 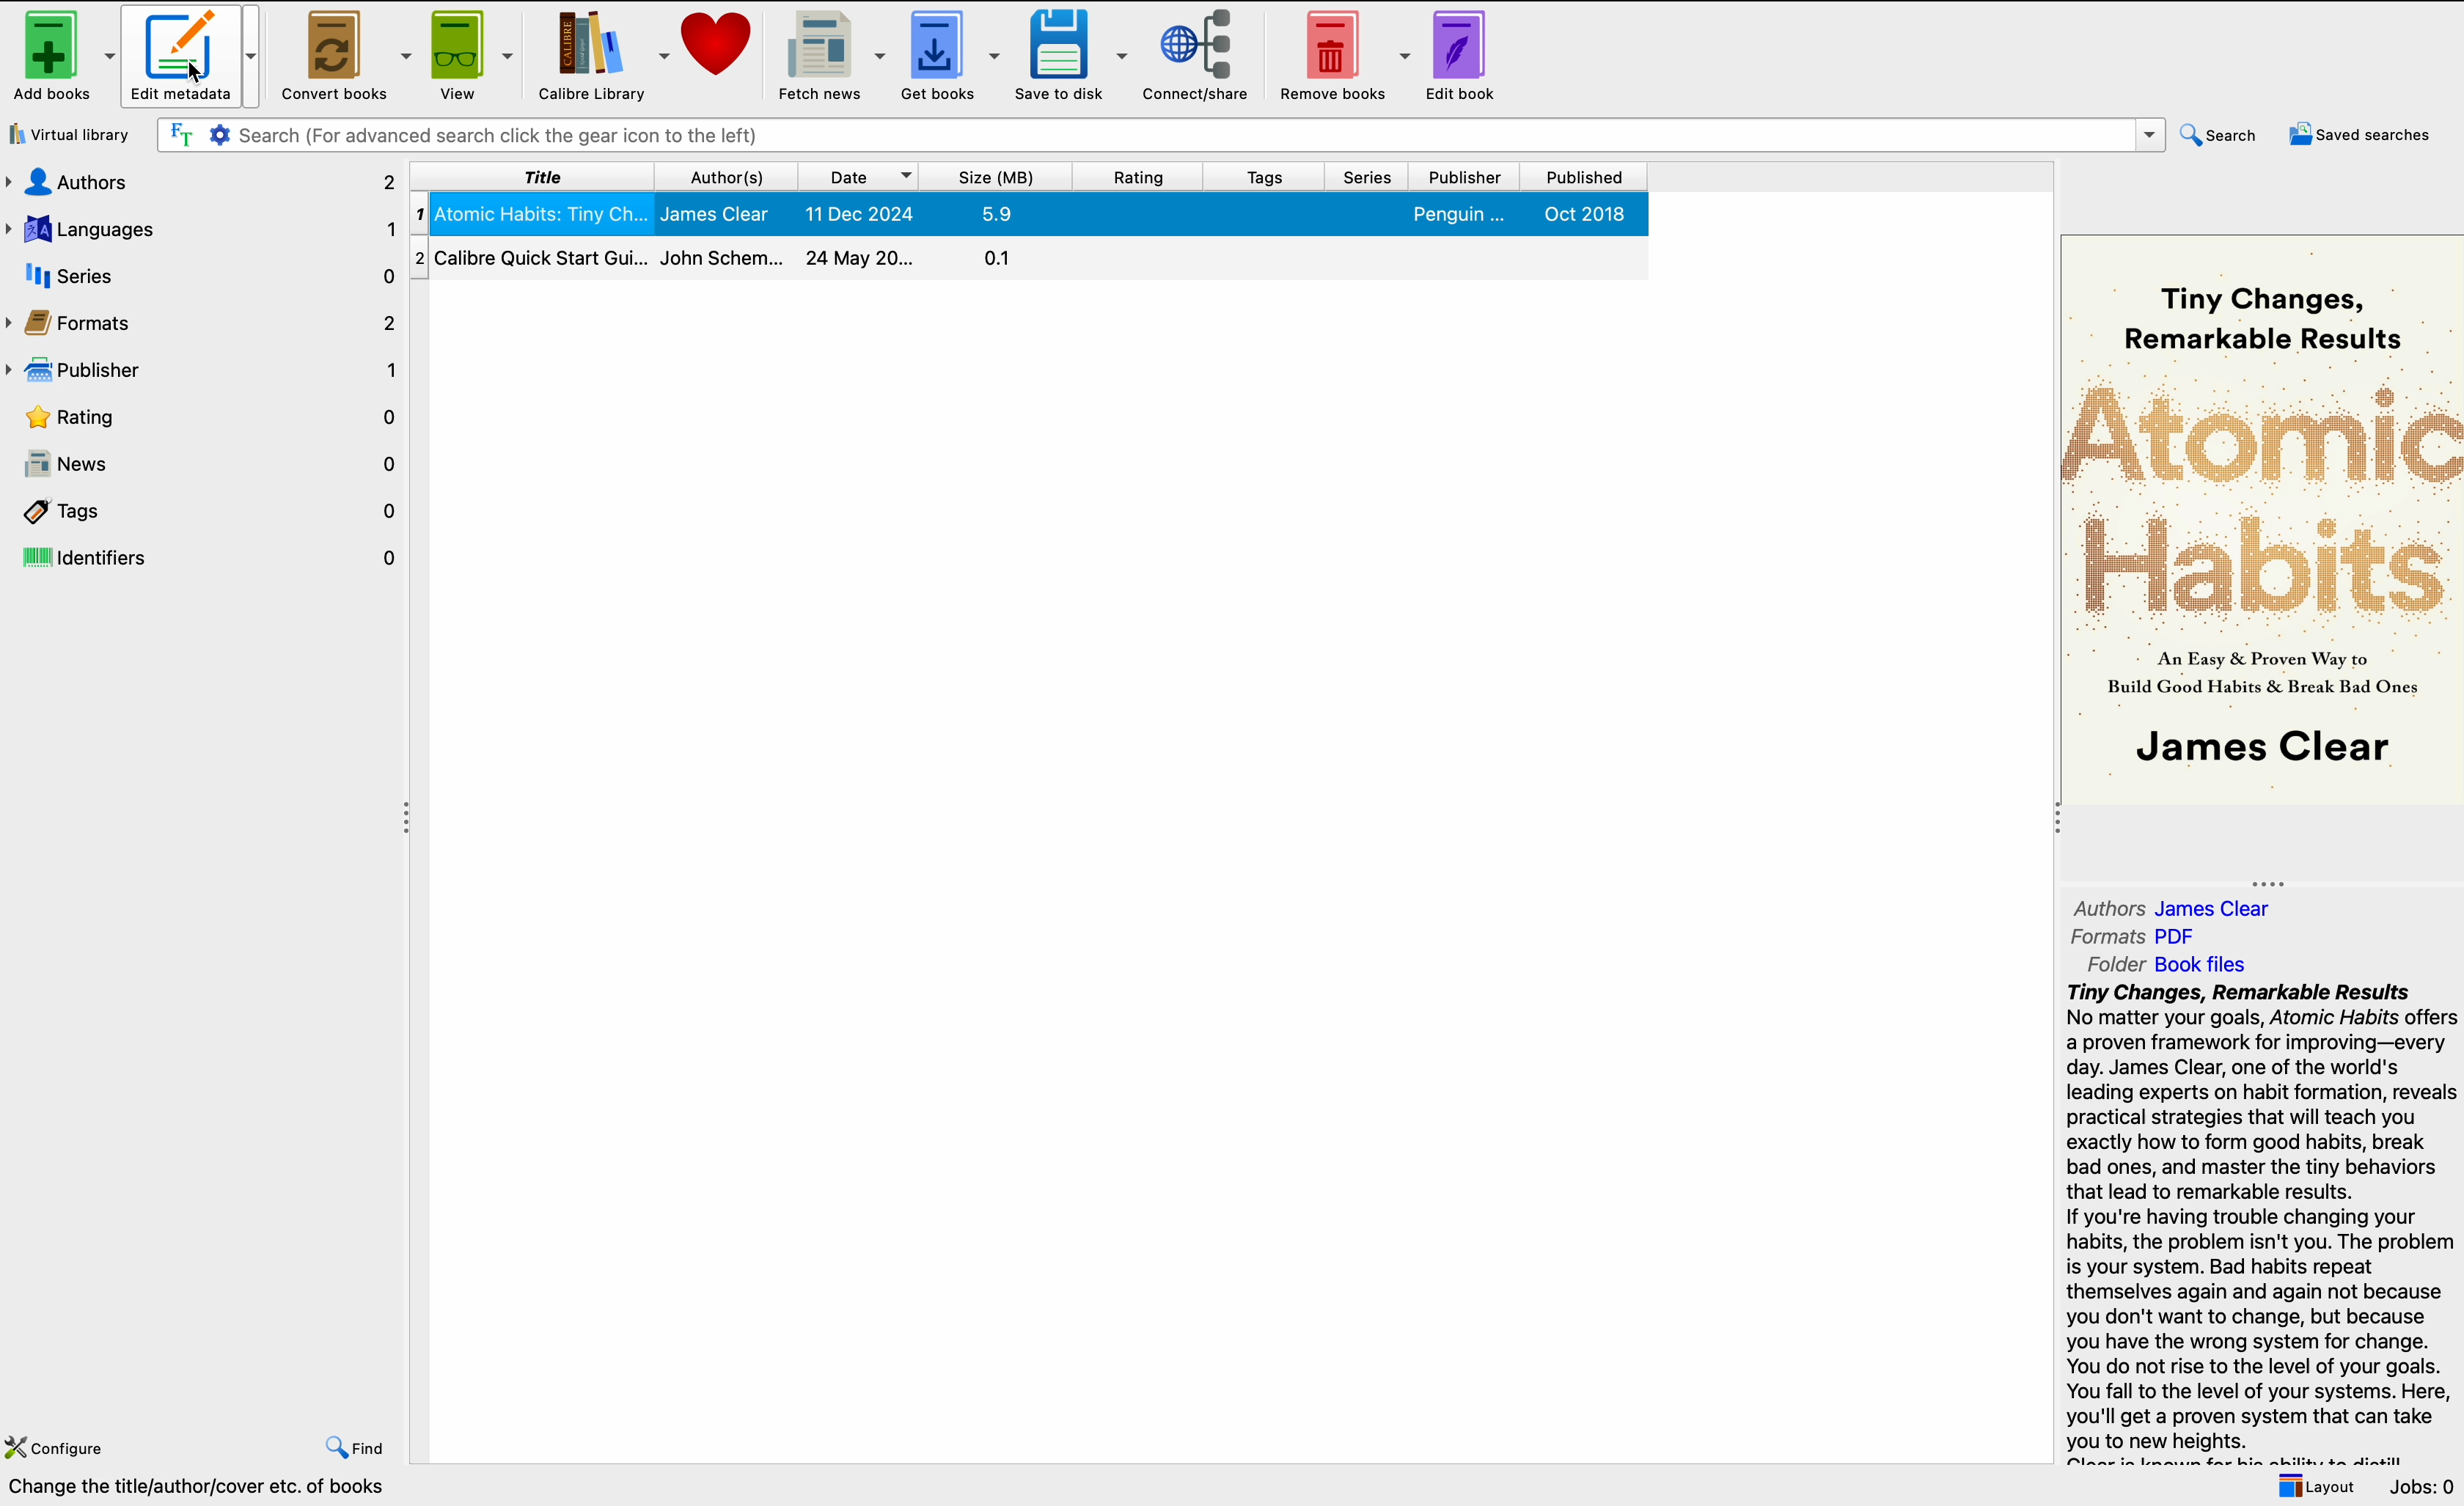 What do you see at coordinates (243, 1489) in the screenshot?
I see `data` at bounding box center [243, 1489].